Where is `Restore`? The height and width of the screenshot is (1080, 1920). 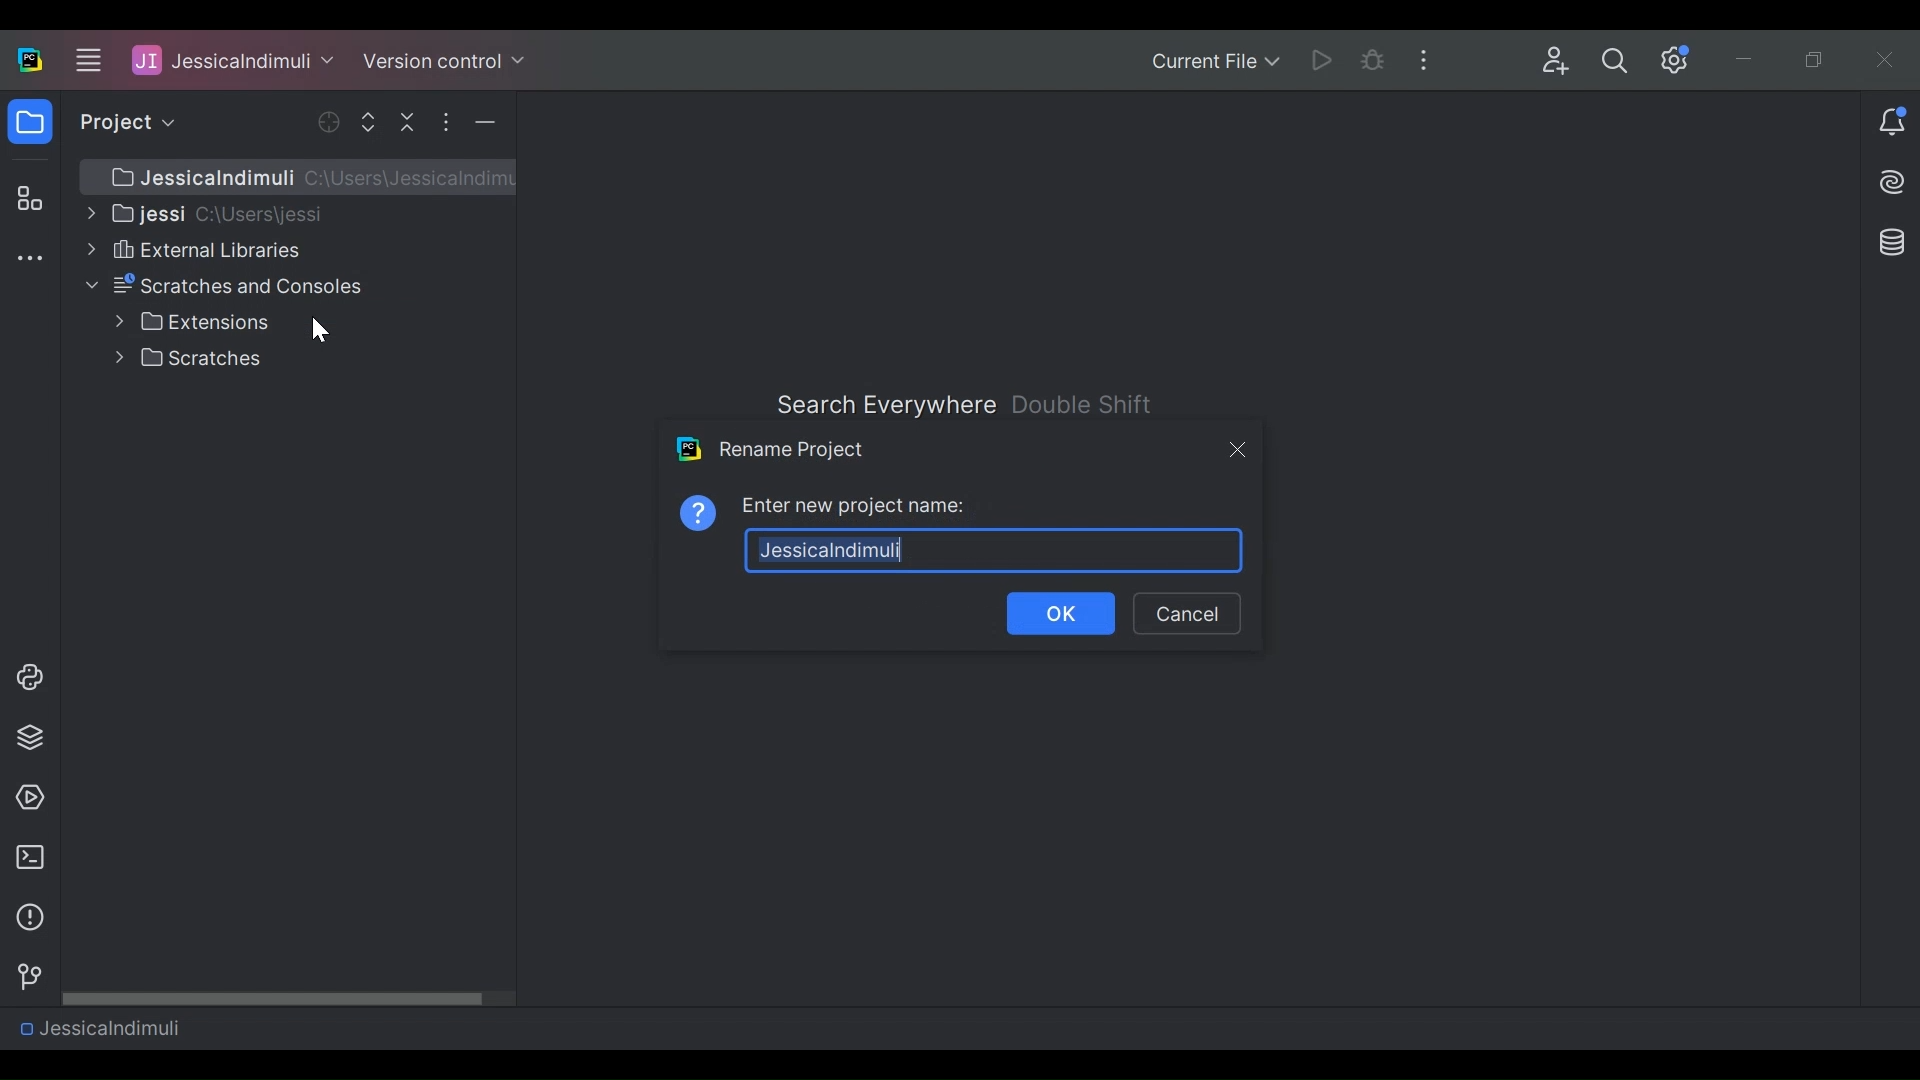
Restore is located at coordinates (1818, 61).